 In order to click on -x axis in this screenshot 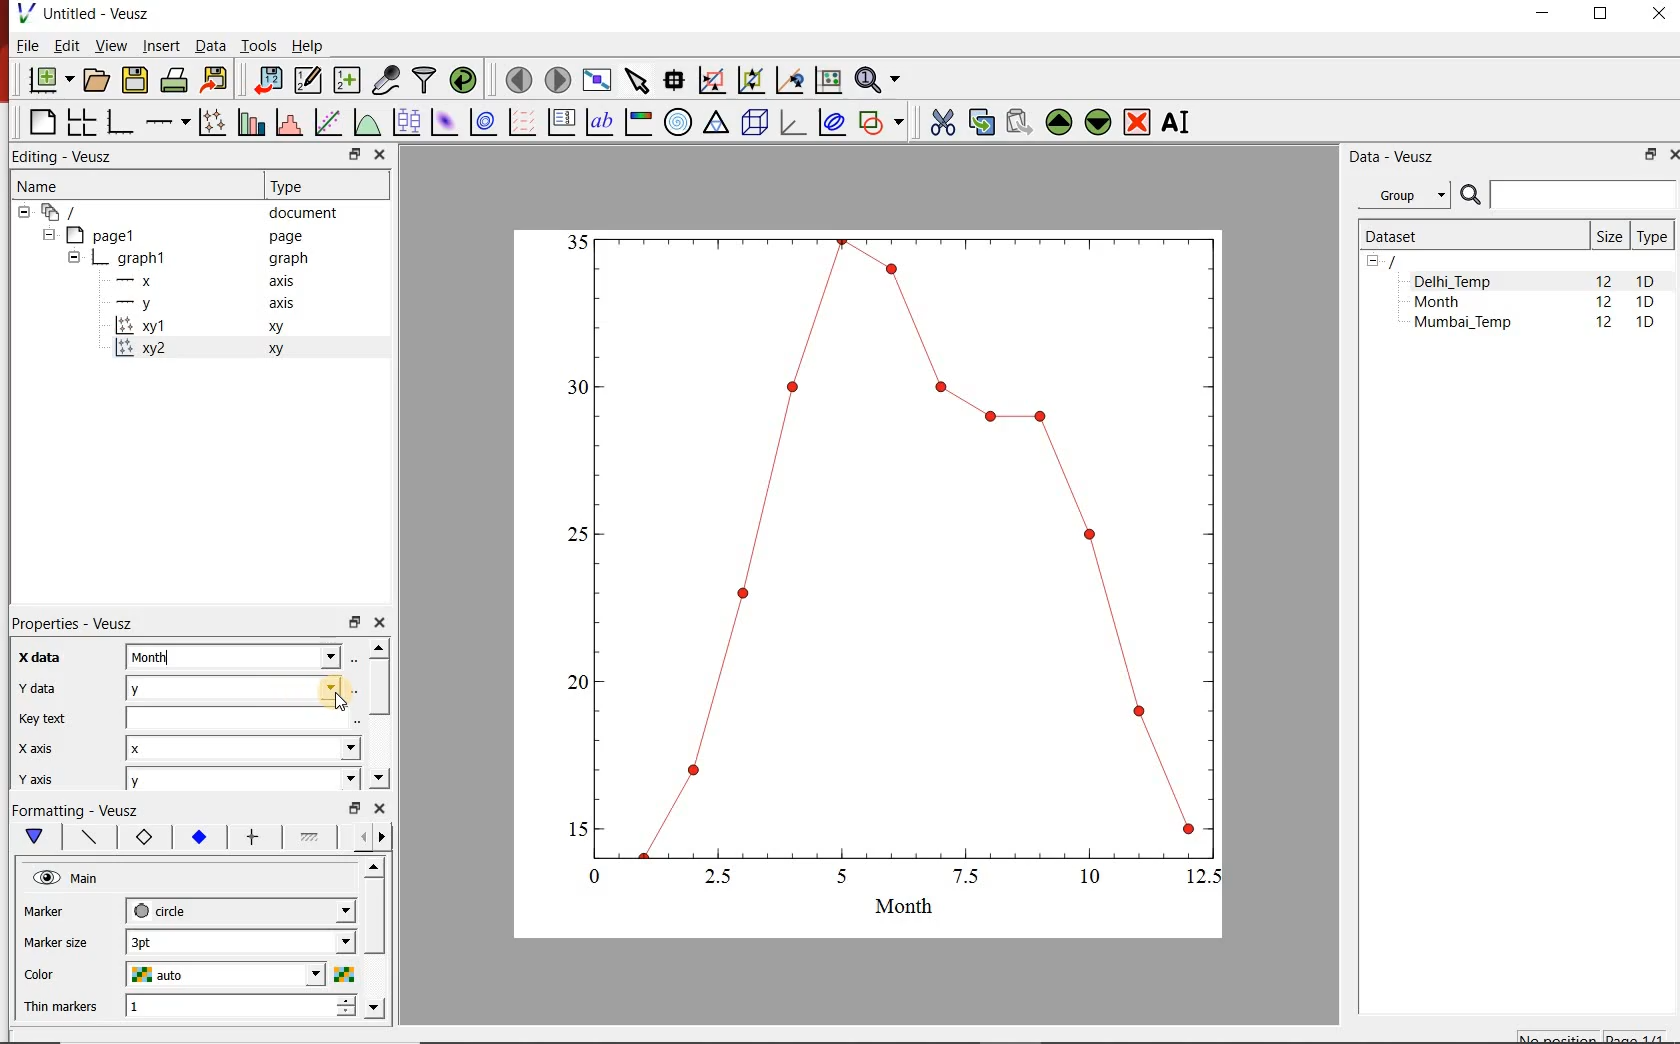, I will do `click(197, 282)`.